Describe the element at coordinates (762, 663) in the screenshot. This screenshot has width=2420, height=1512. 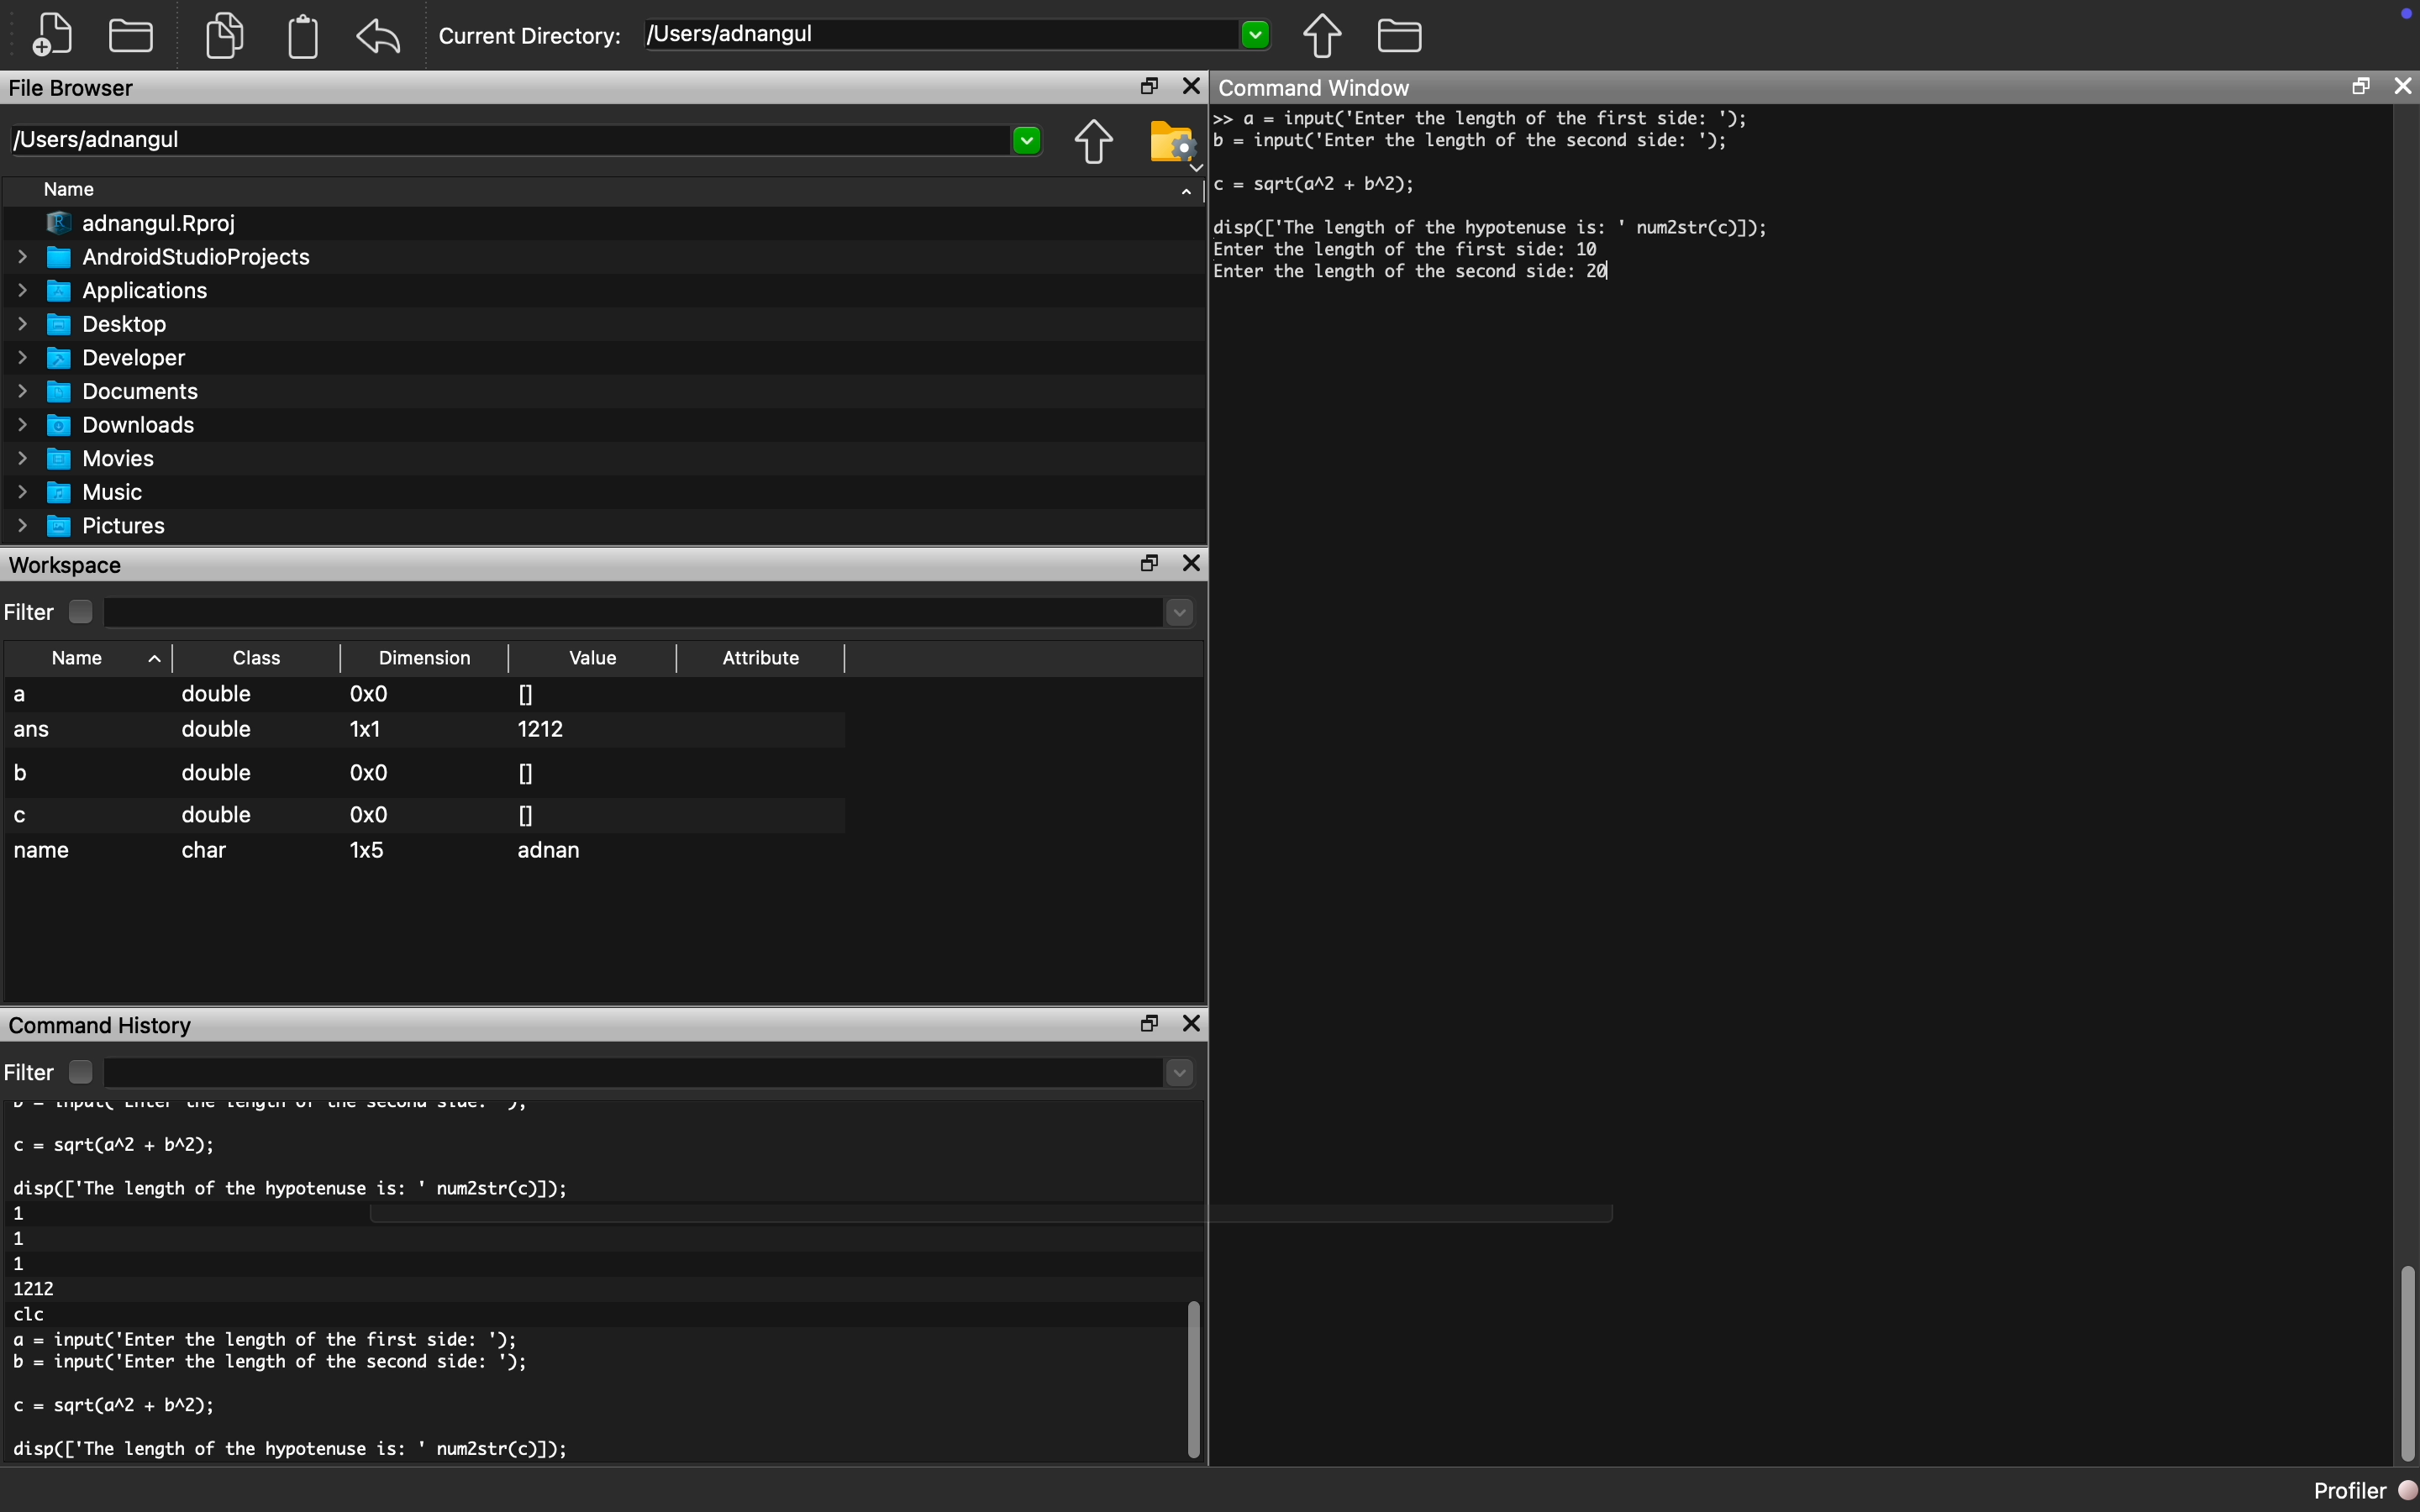
I see `Attribute` at that location.